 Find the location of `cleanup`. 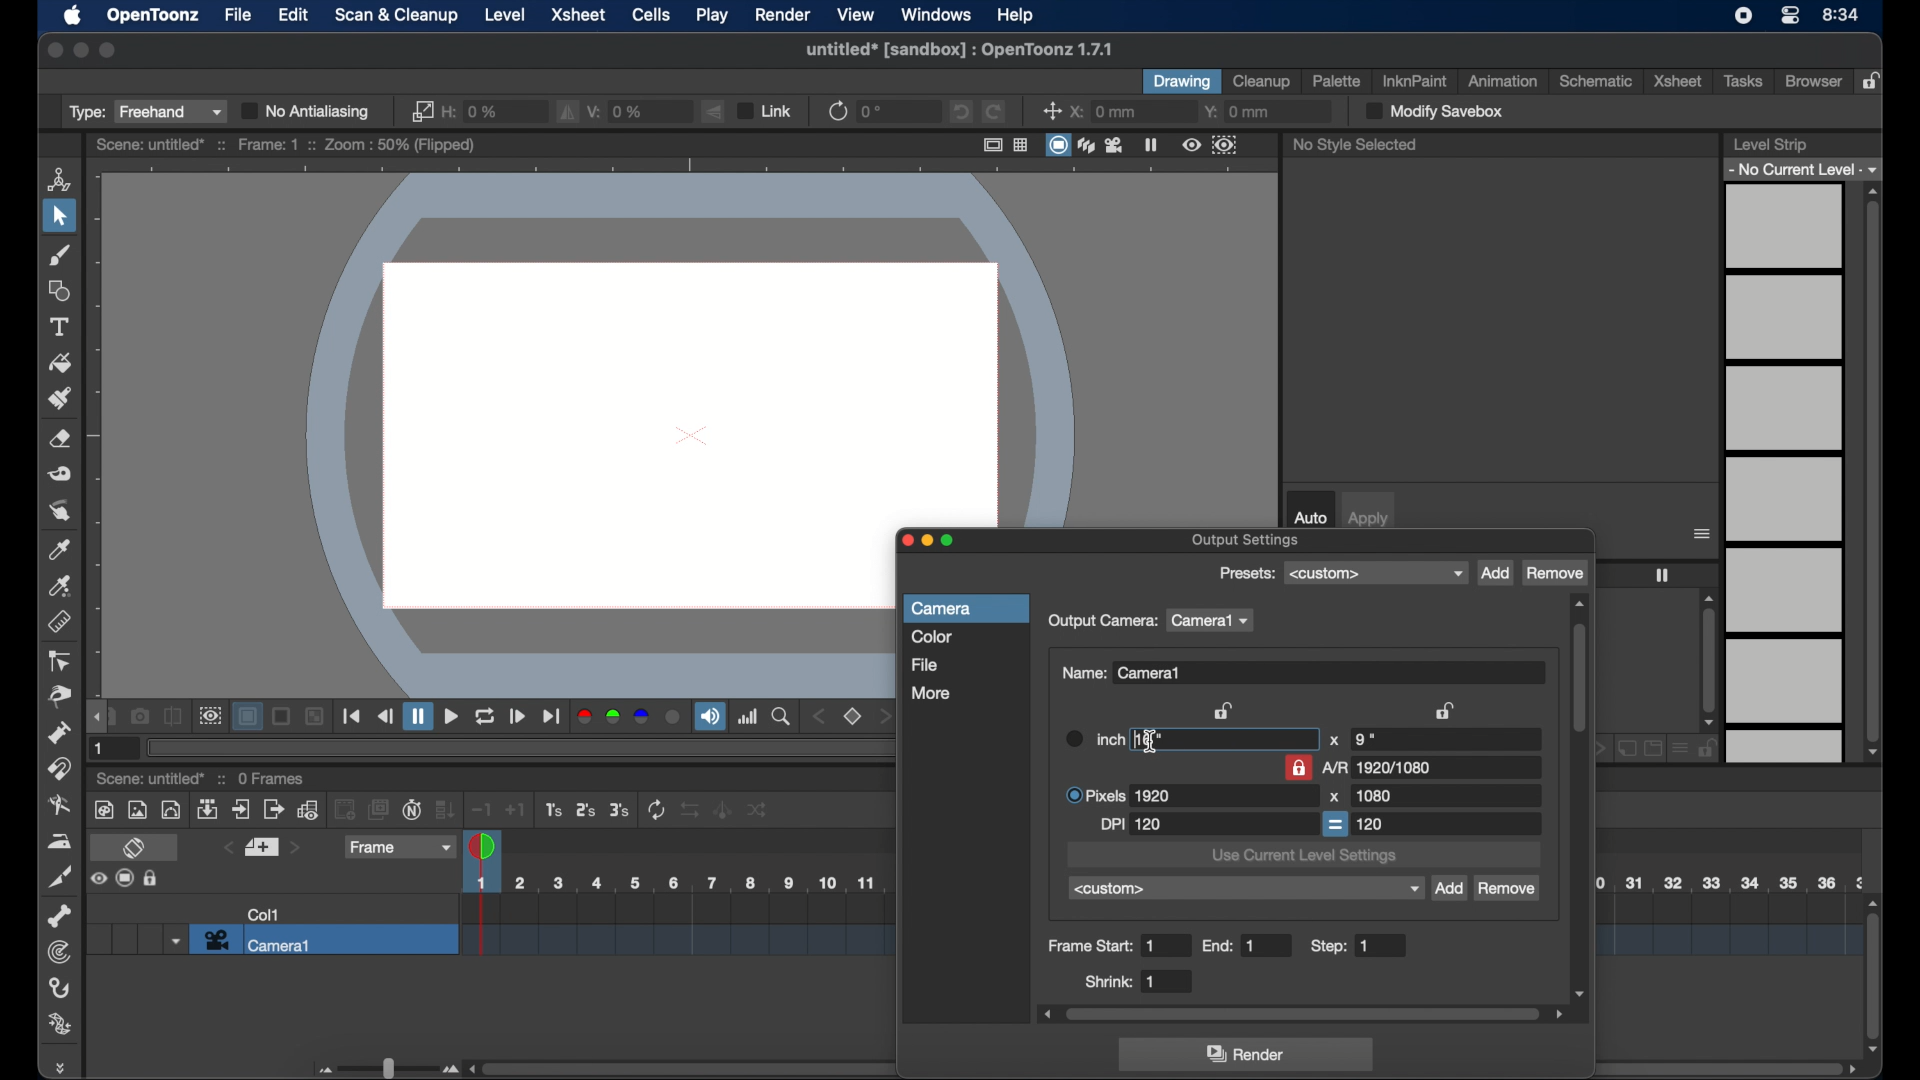

cleanup is located at coordinates (1262, 80).